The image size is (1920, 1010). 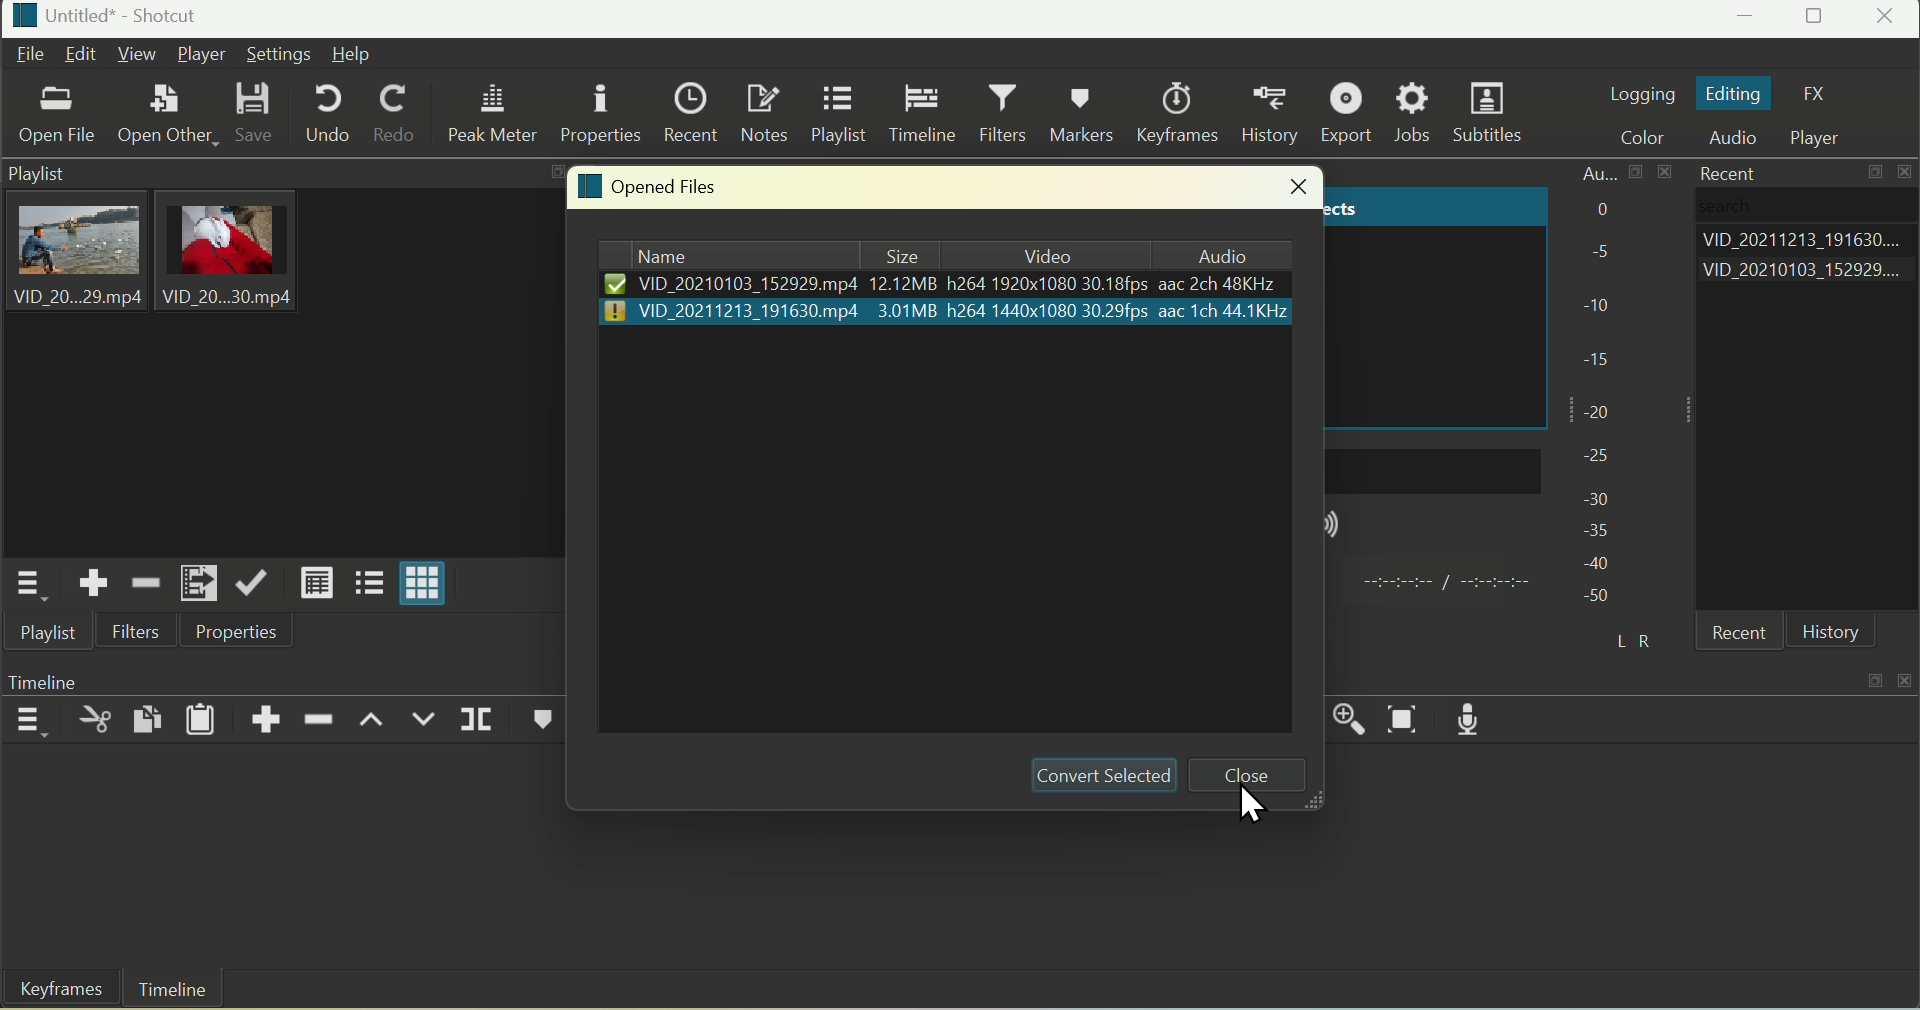 What do you see at coordinates (1908, 173) in the screenshot?
I see `close` at bounding box center [1908, 173].